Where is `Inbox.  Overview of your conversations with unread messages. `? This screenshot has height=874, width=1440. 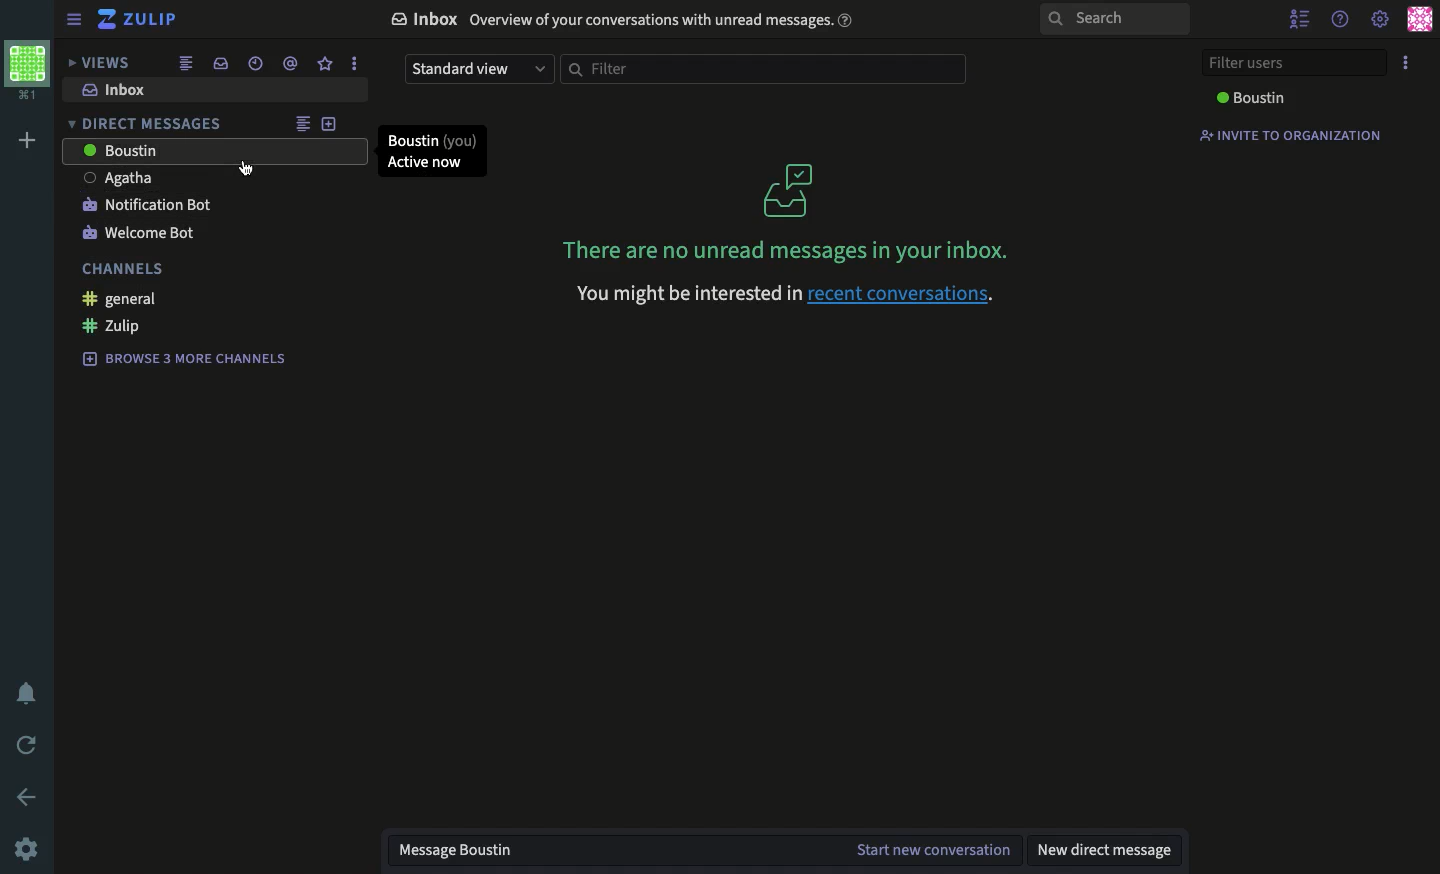
Inbox.  Overview of your conversations with unread messages.  is located at coordinates (619, 22).